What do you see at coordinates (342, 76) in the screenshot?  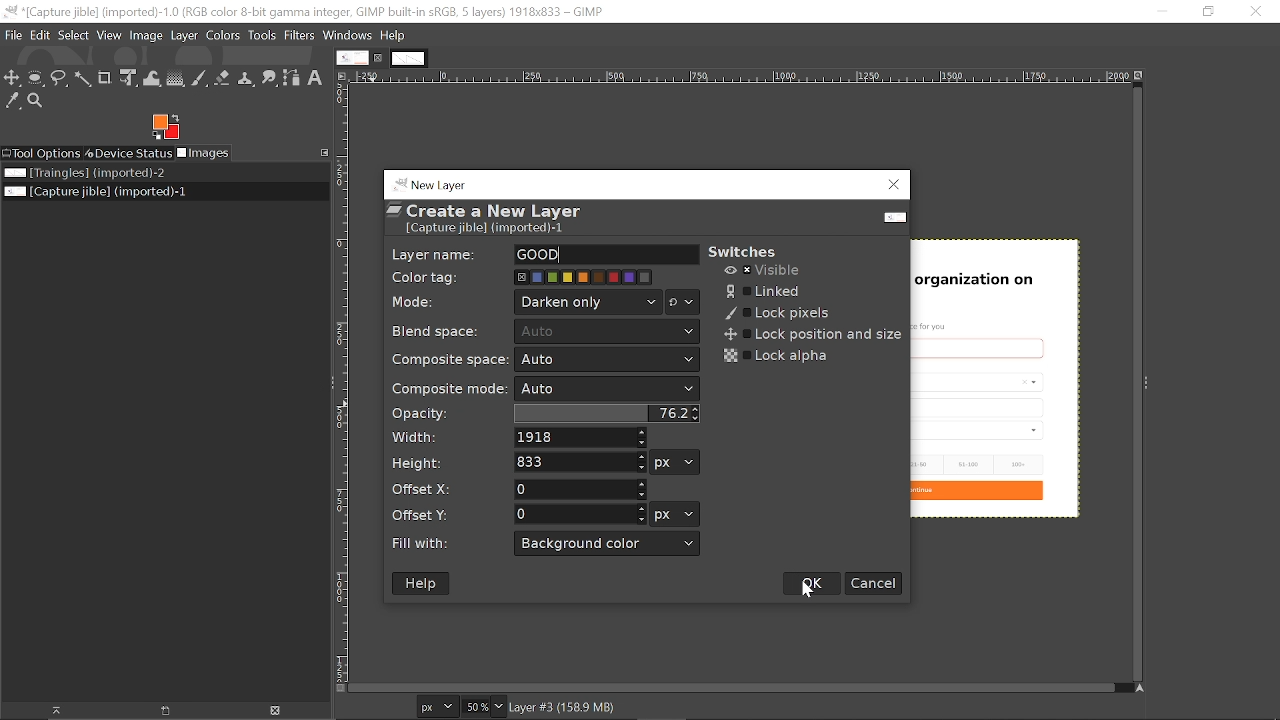 I see `Access this image menu` at bounding box center [342, 76].